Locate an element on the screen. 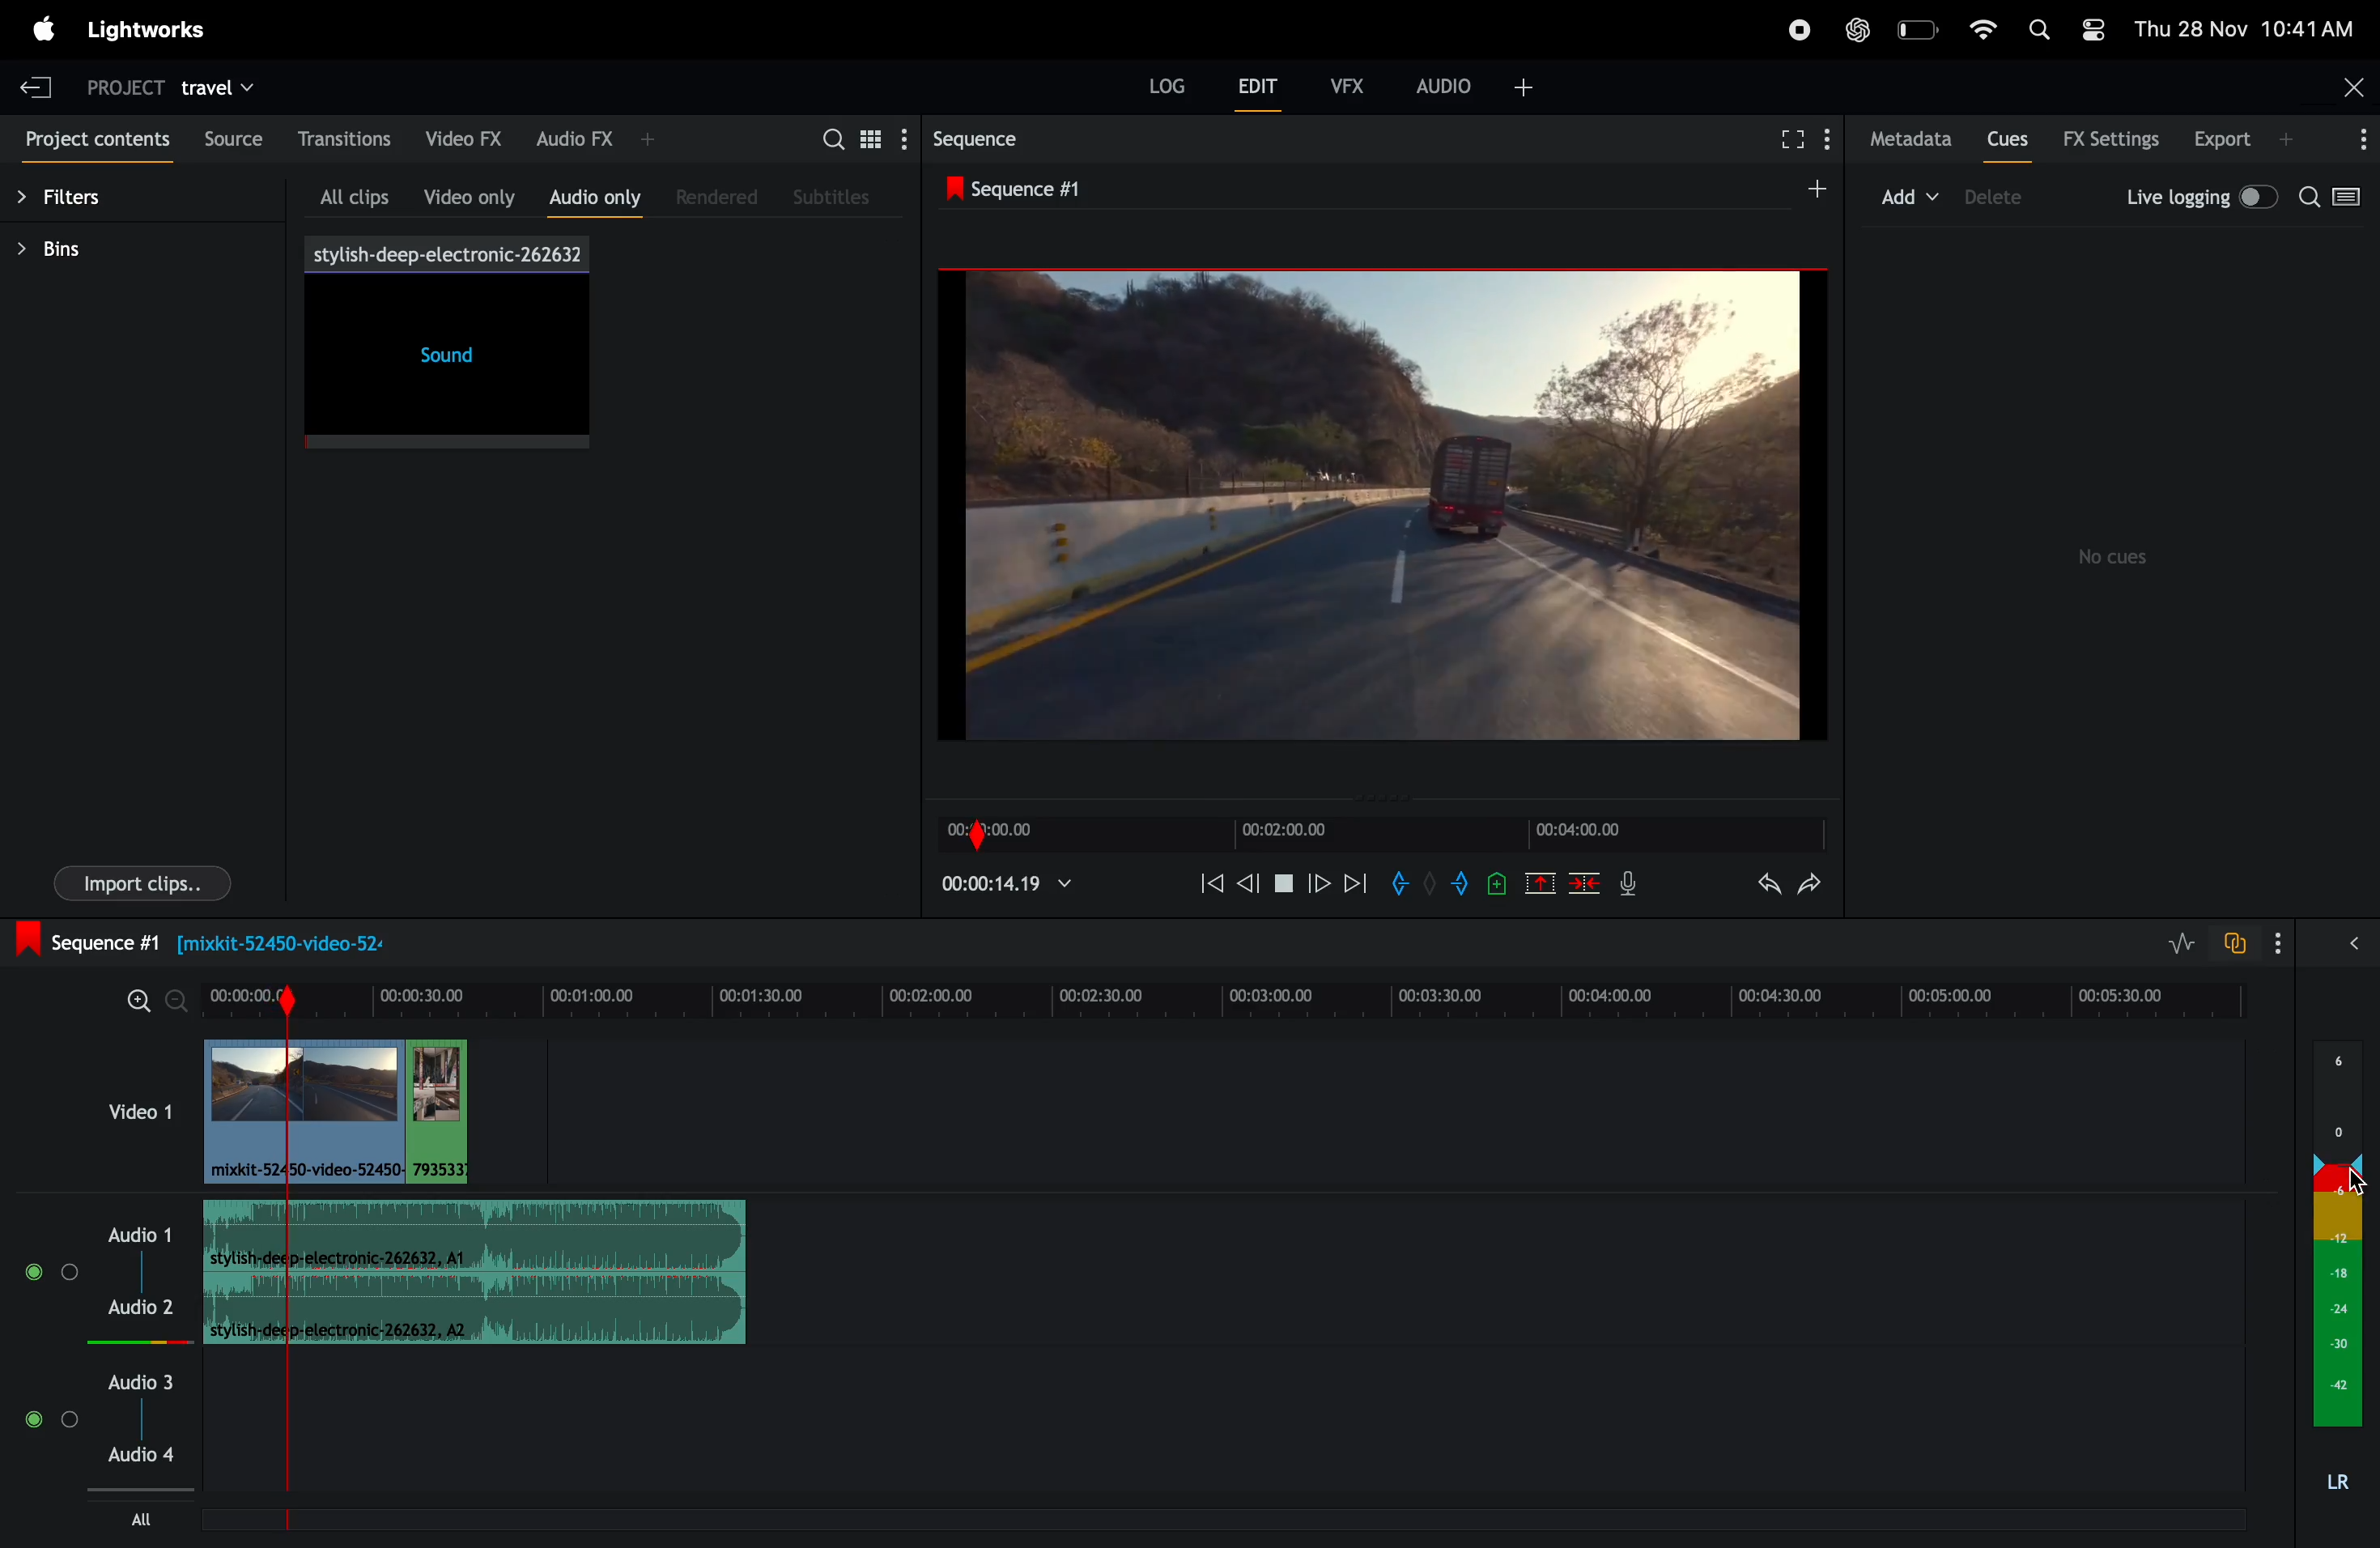 The width and height of the screenshot is (2380, 1548). search for assets  bin is located at coordinates (859, 139).